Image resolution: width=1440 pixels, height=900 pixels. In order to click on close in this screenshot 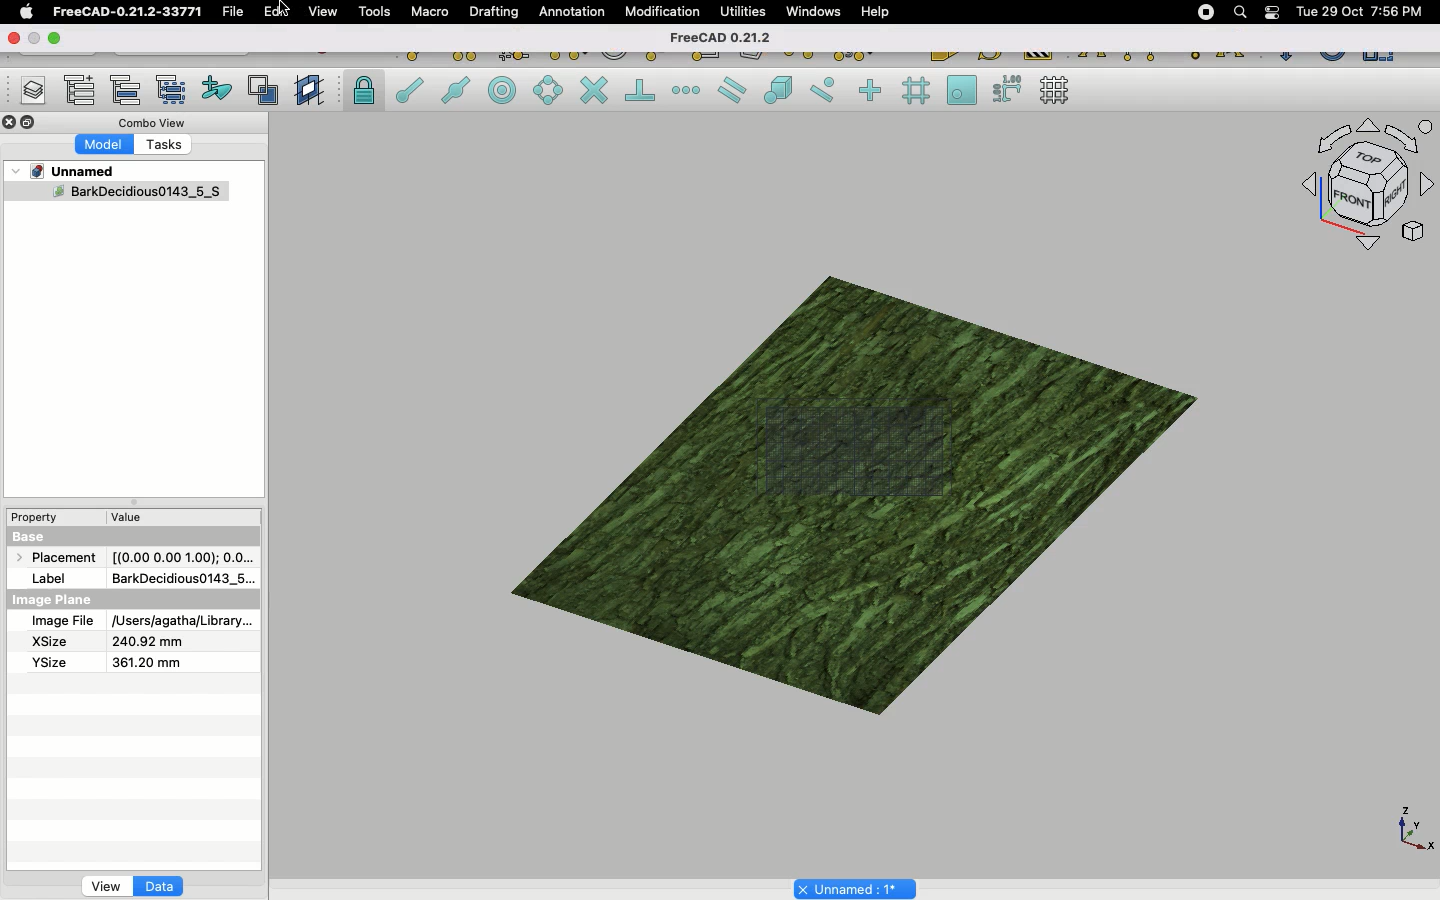, I will do `click(11, 39)`.